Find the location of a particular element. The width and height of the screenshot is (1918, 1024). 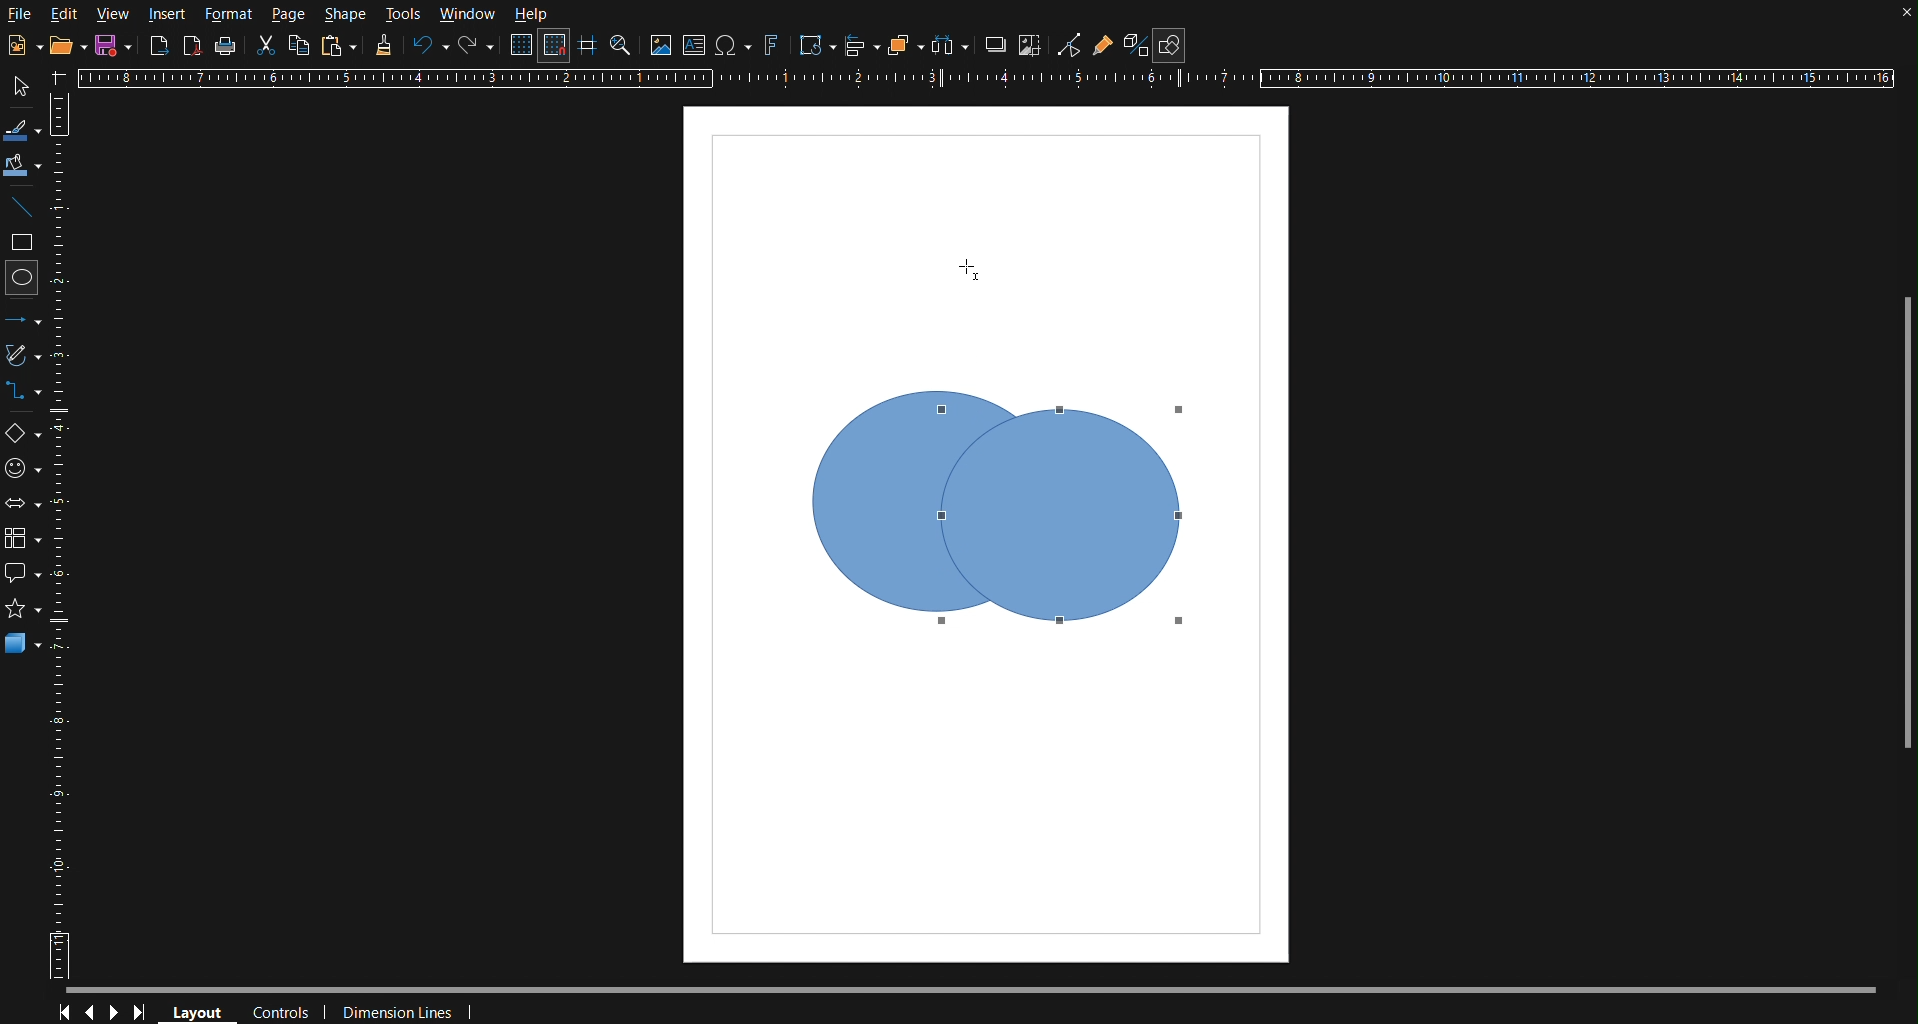

Open is located at coordinates (62, 45).